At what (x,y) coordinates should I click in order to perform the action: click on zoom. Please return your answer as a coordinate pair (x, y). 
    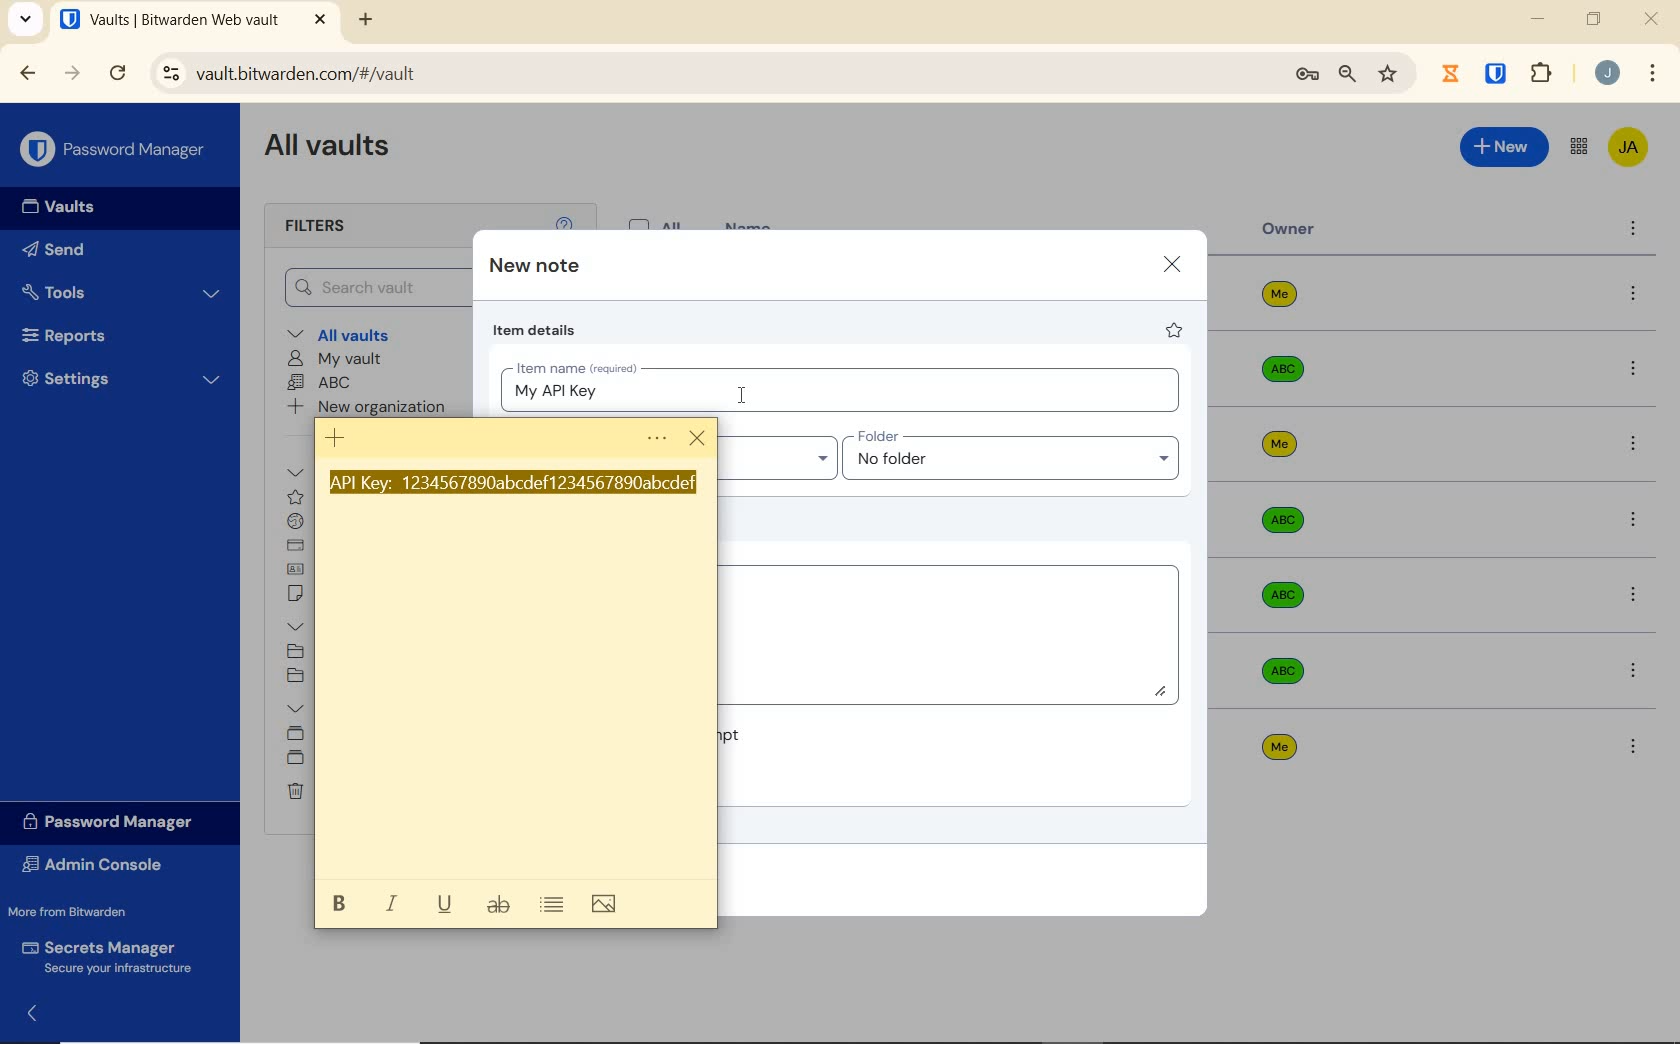
    Looking at the image, I should click on (1345, 75).